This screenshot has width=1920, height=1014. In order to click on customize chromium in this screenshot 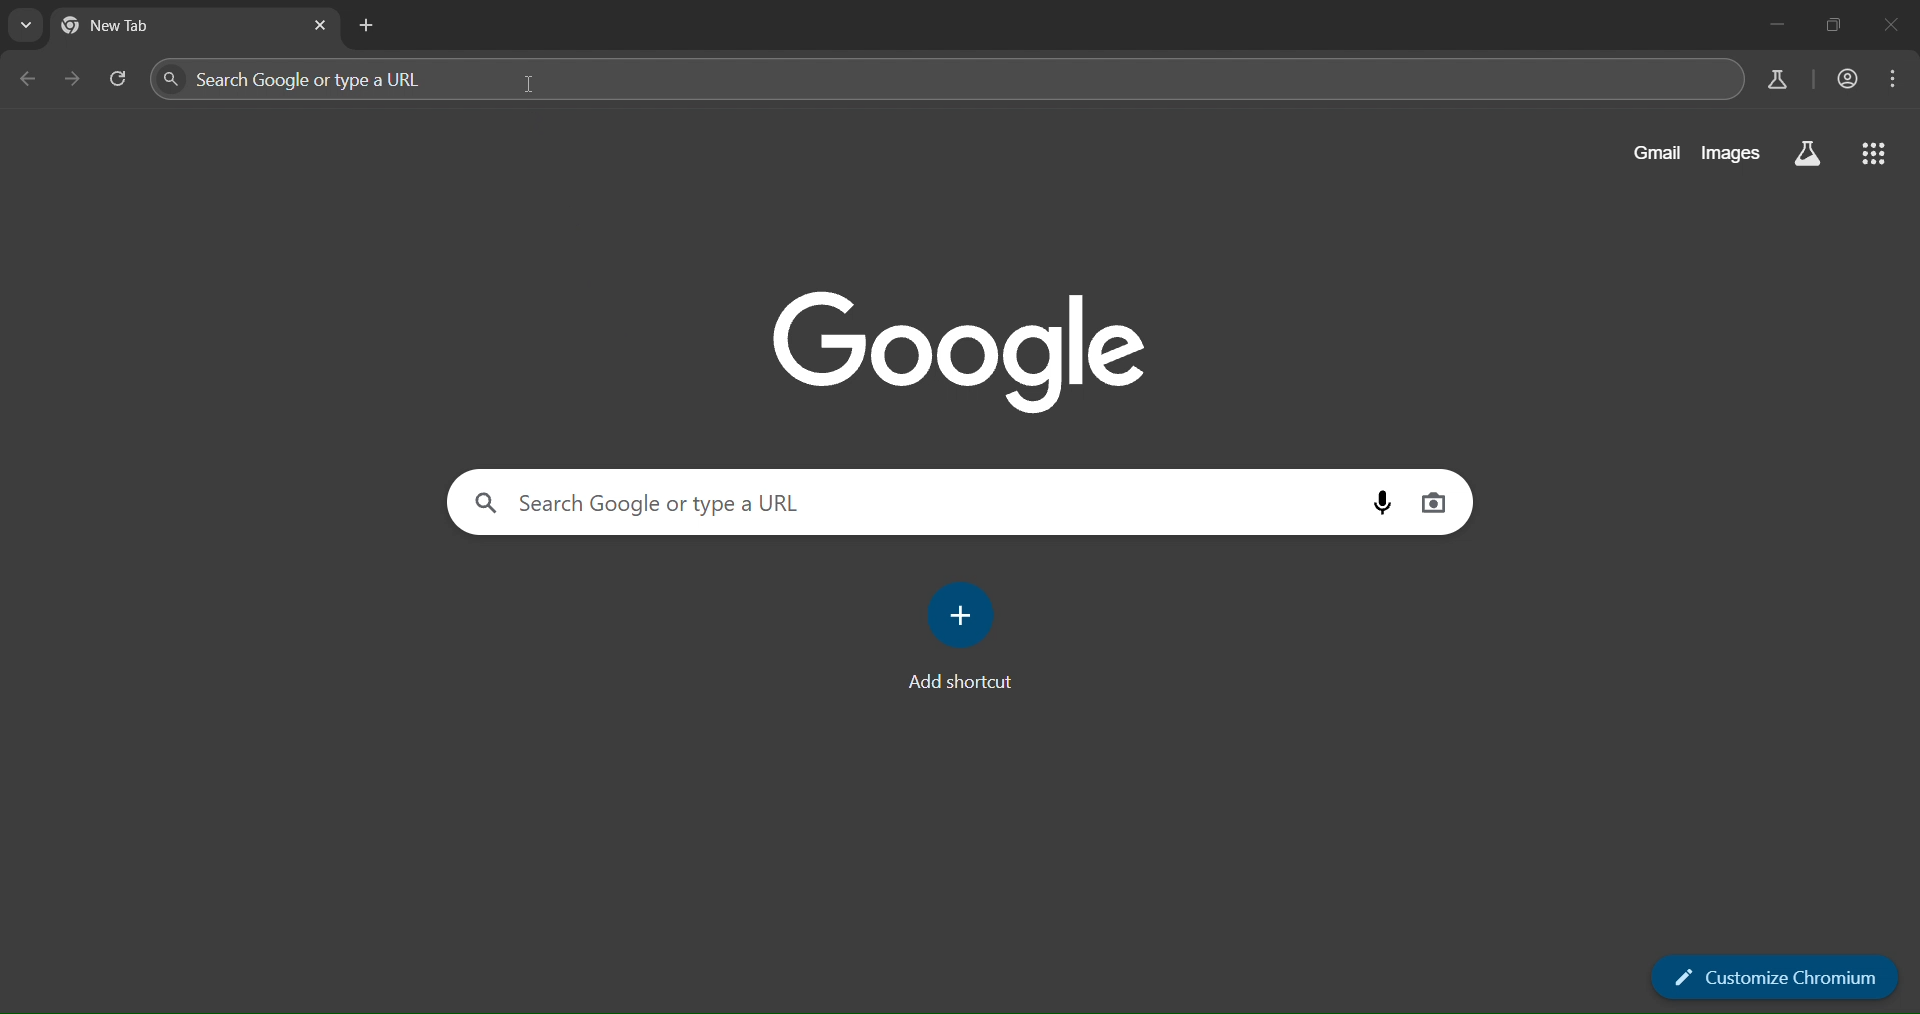, I will do `click(1777, 976)`.